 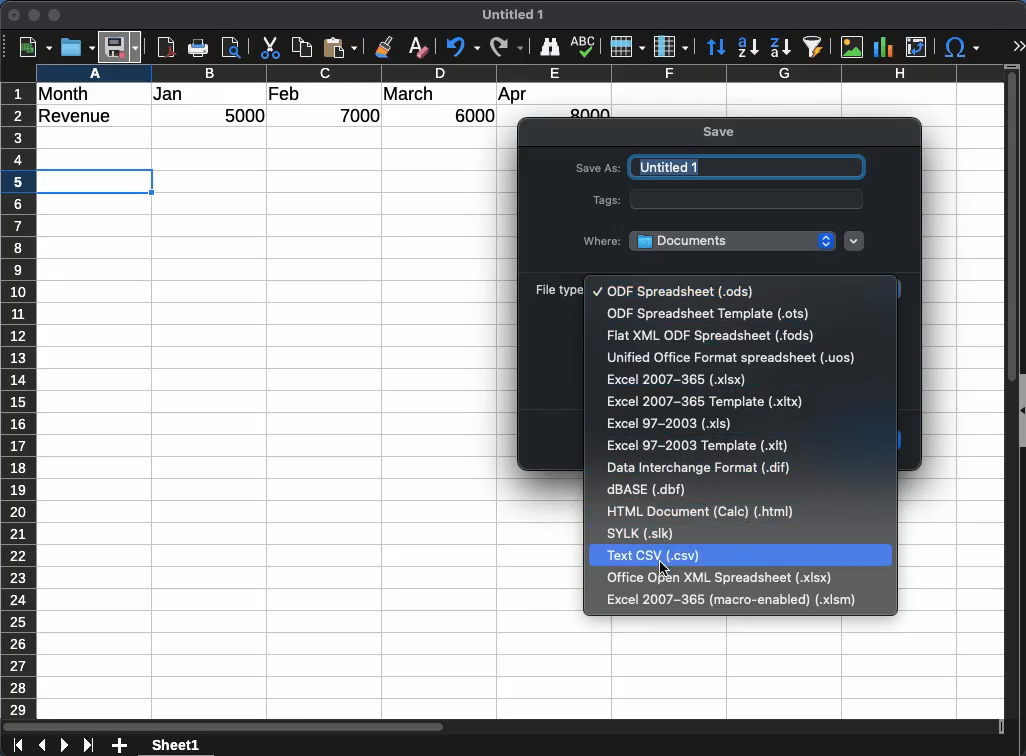 What do you see at coordinates (15, 15) in the screenshot?
I see `close` at bounding box center [15, 15].